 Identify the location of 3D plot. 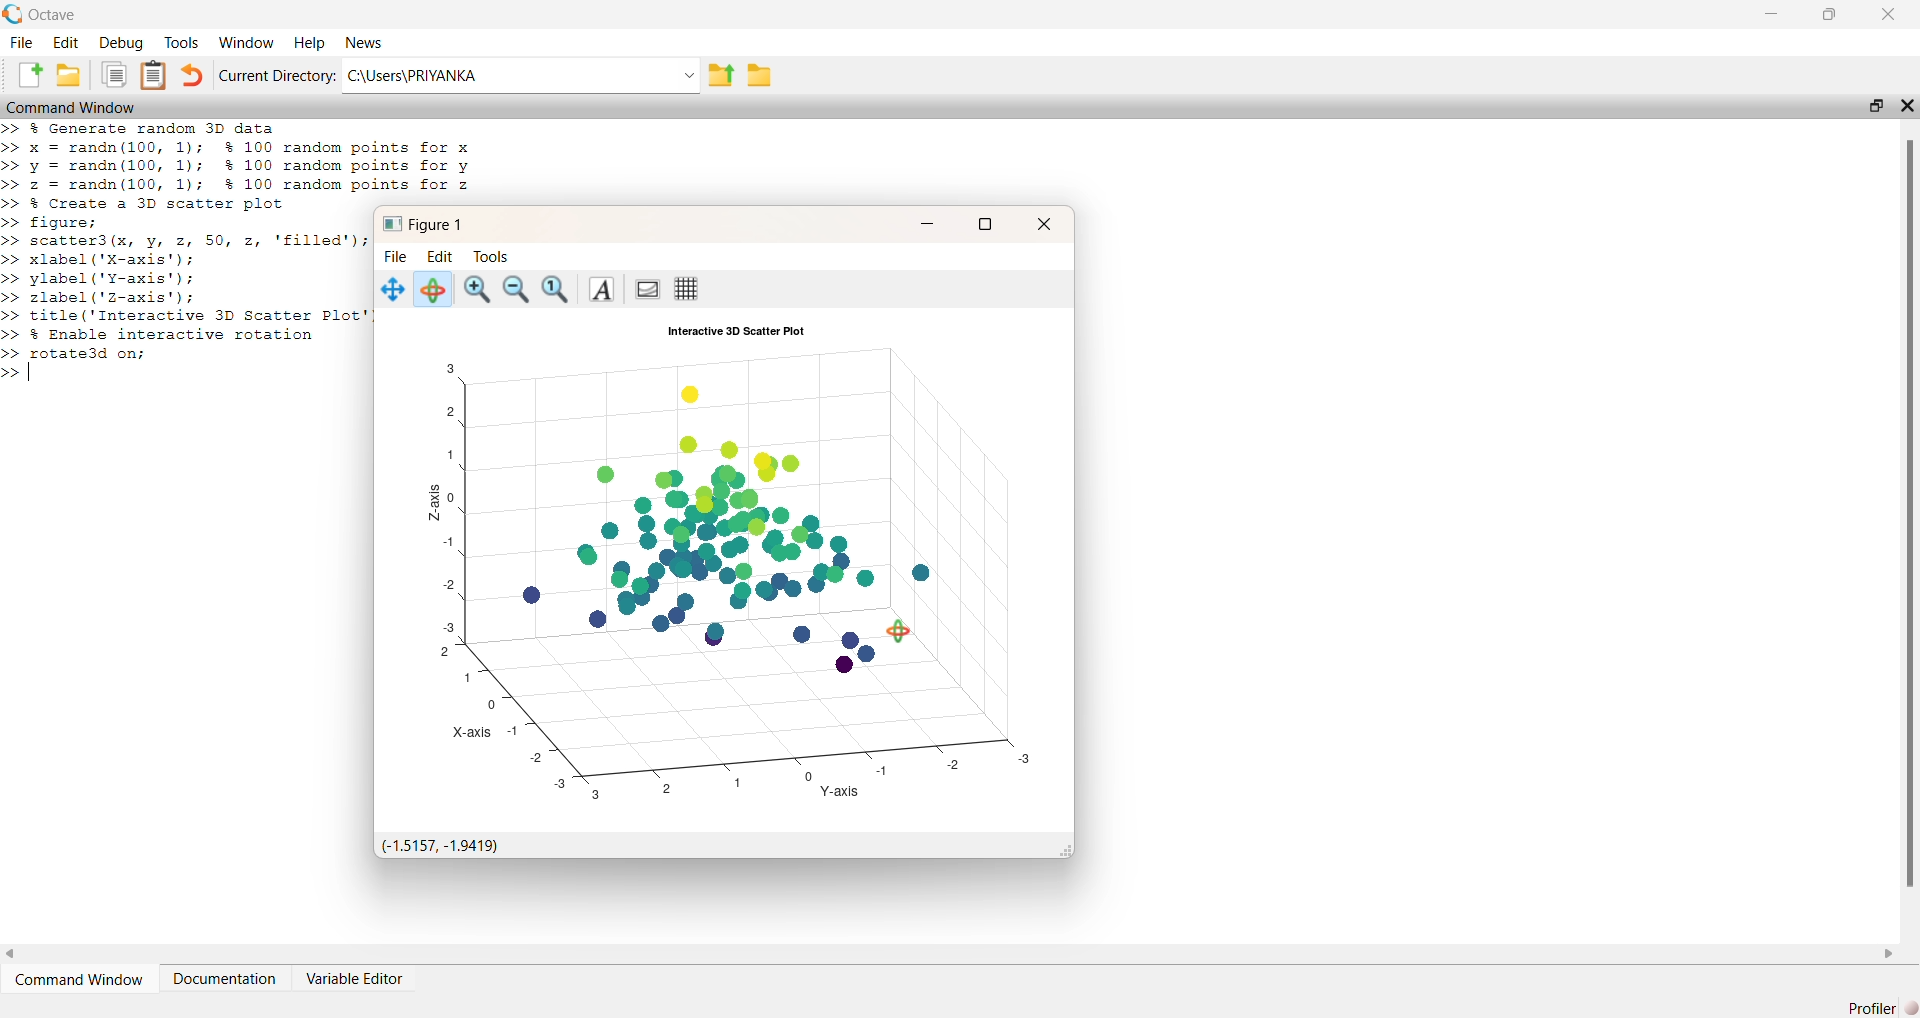
(734, 571).